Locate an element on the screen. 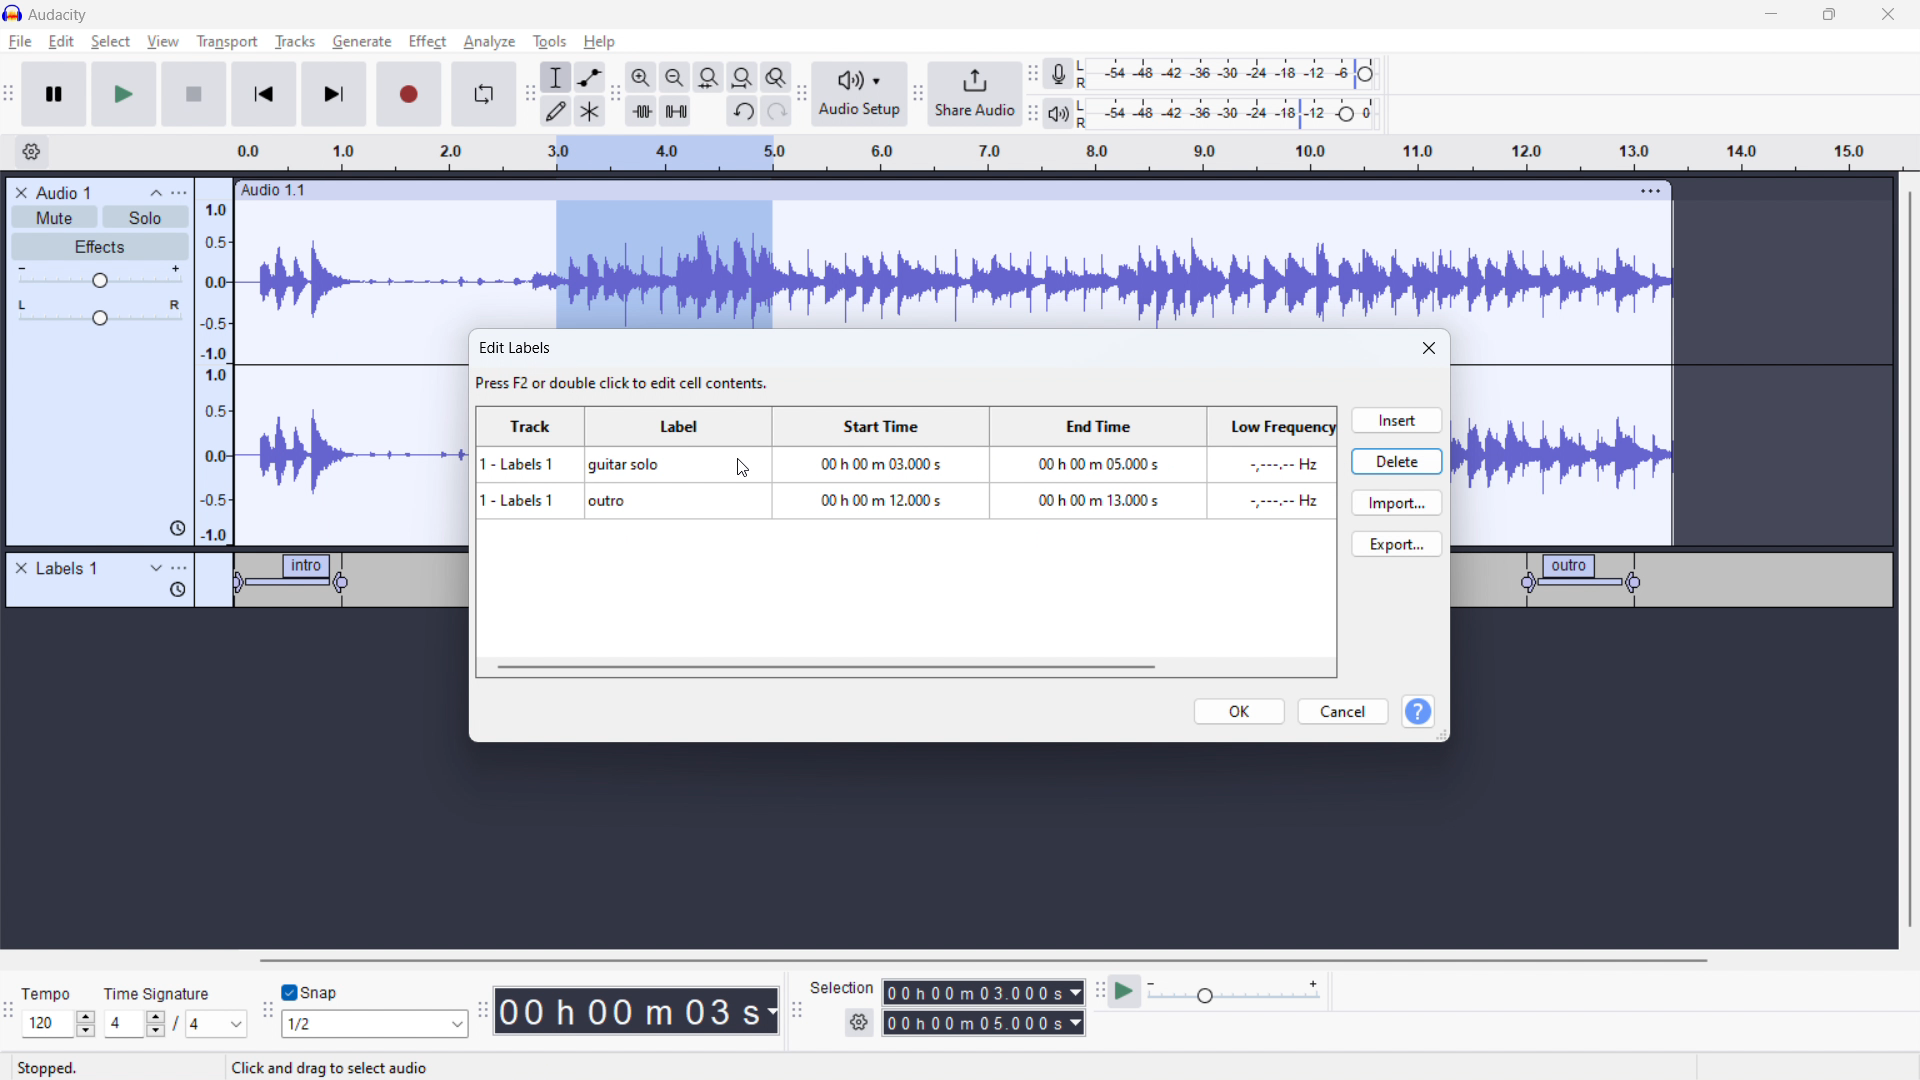  trim audio outside selection is located at coordinates (642, 110).